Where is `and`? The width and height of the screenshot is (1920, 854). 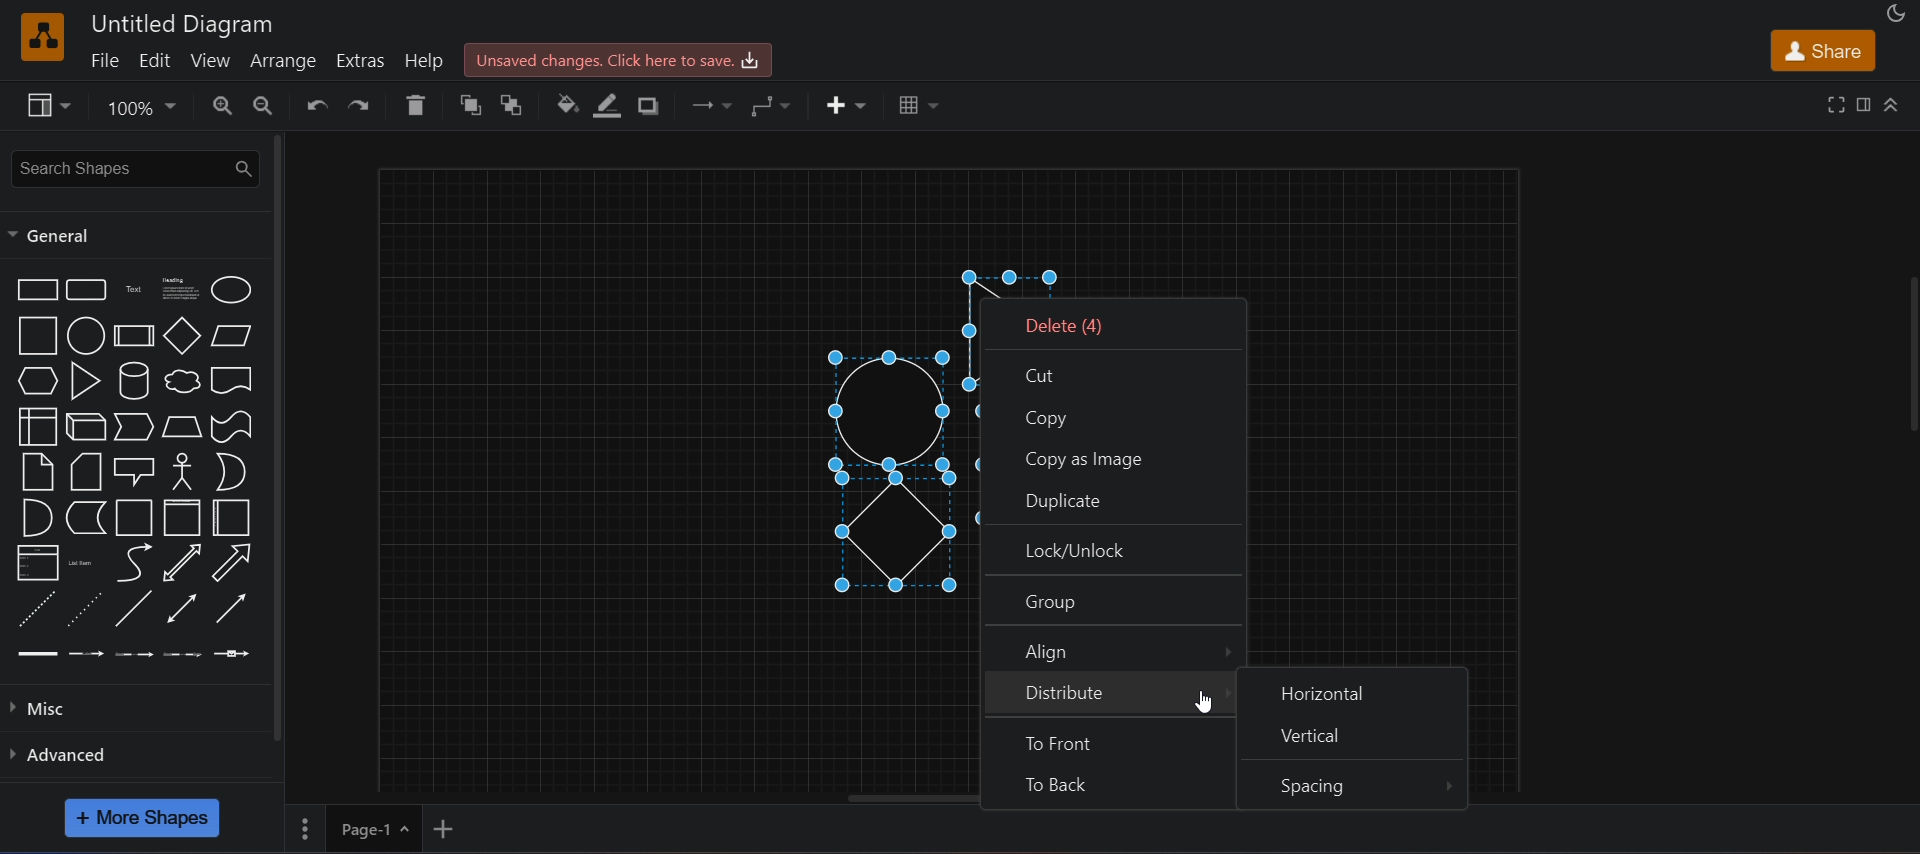
and is located at coordinates (35, 516).